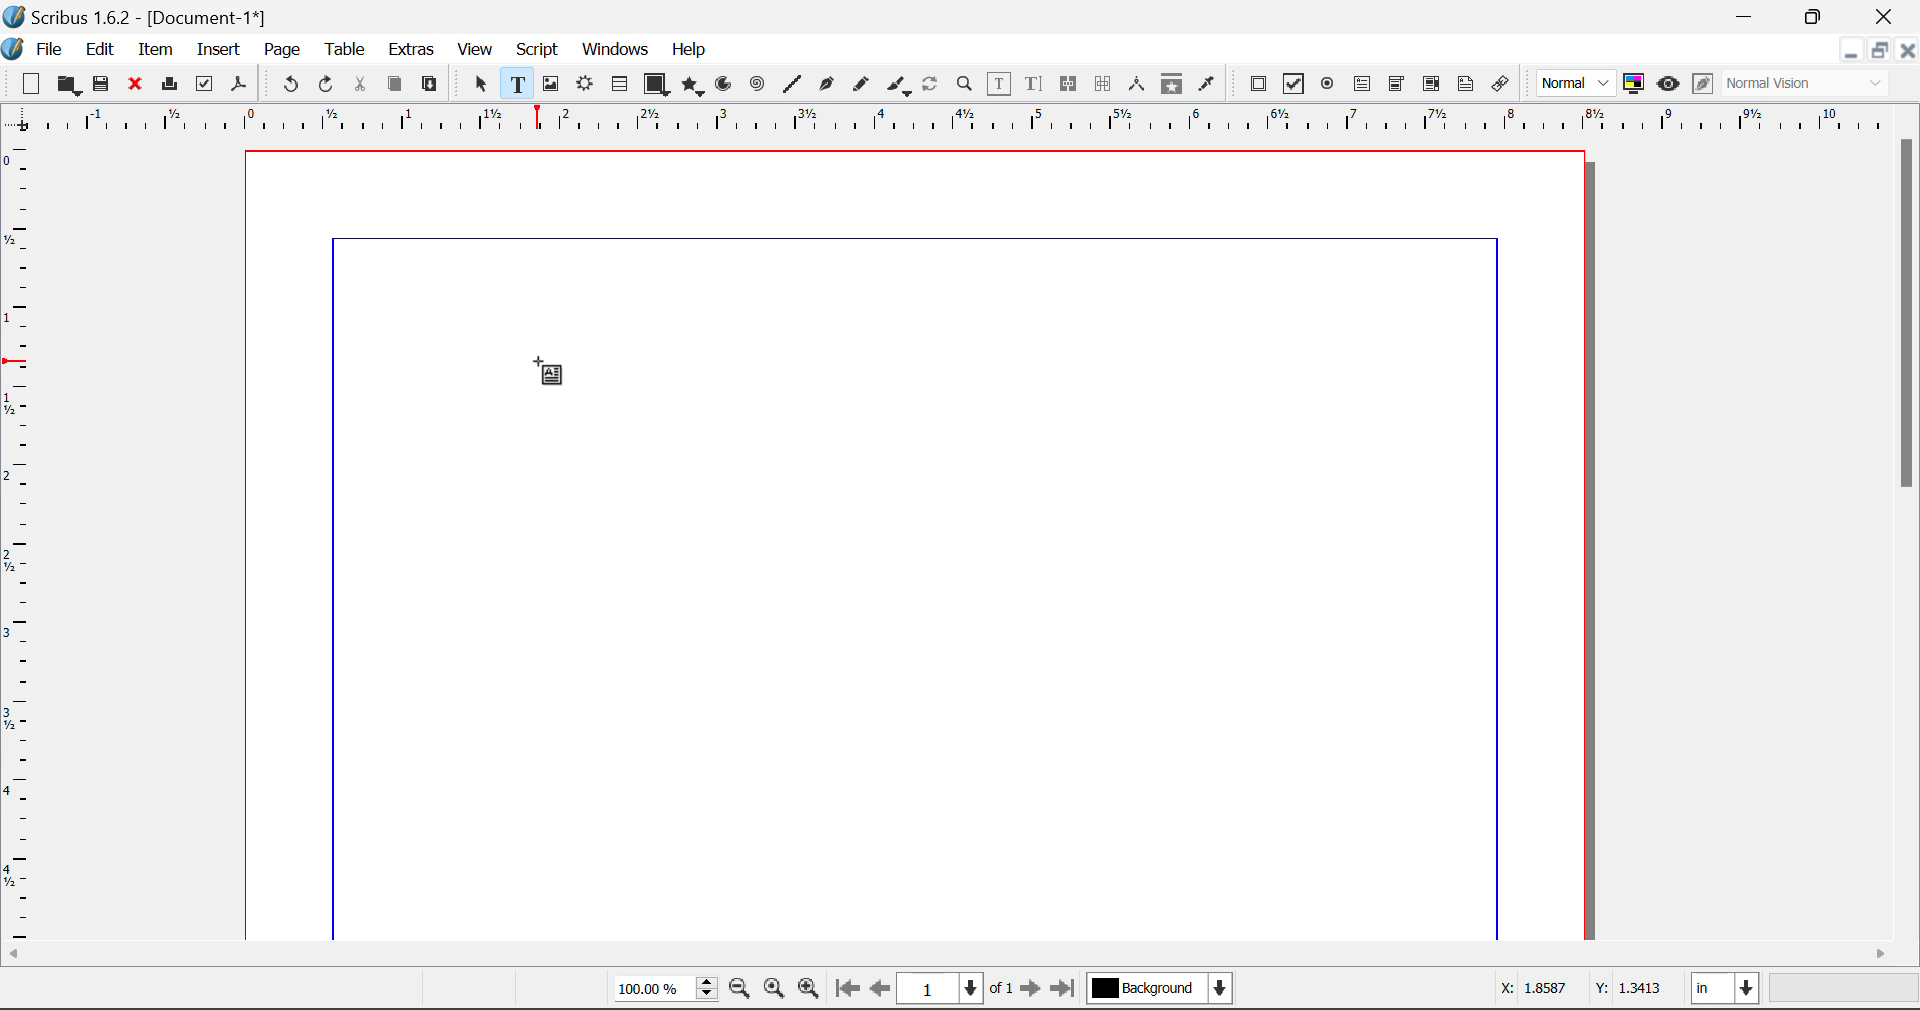 The width and height of the screenshot is (1920, 1010). I want to click on Document Workspace, so click(925, 543).